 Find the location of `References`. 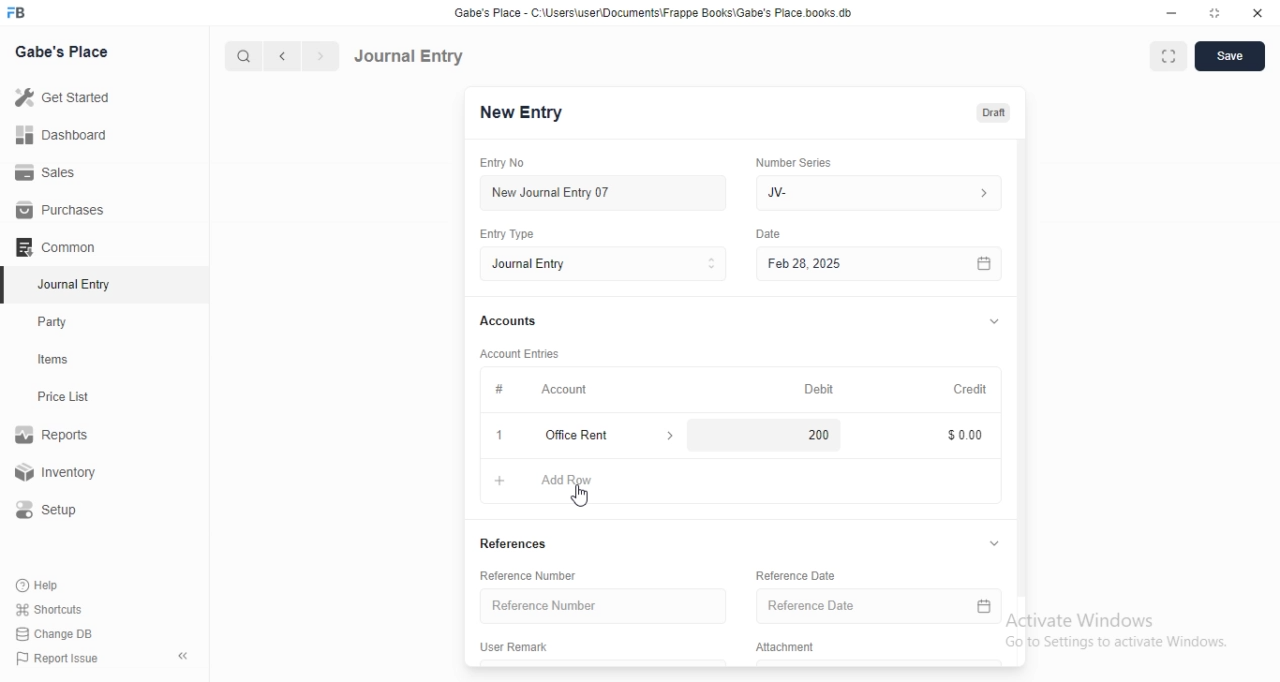

References is located at coordinates (521, 545).